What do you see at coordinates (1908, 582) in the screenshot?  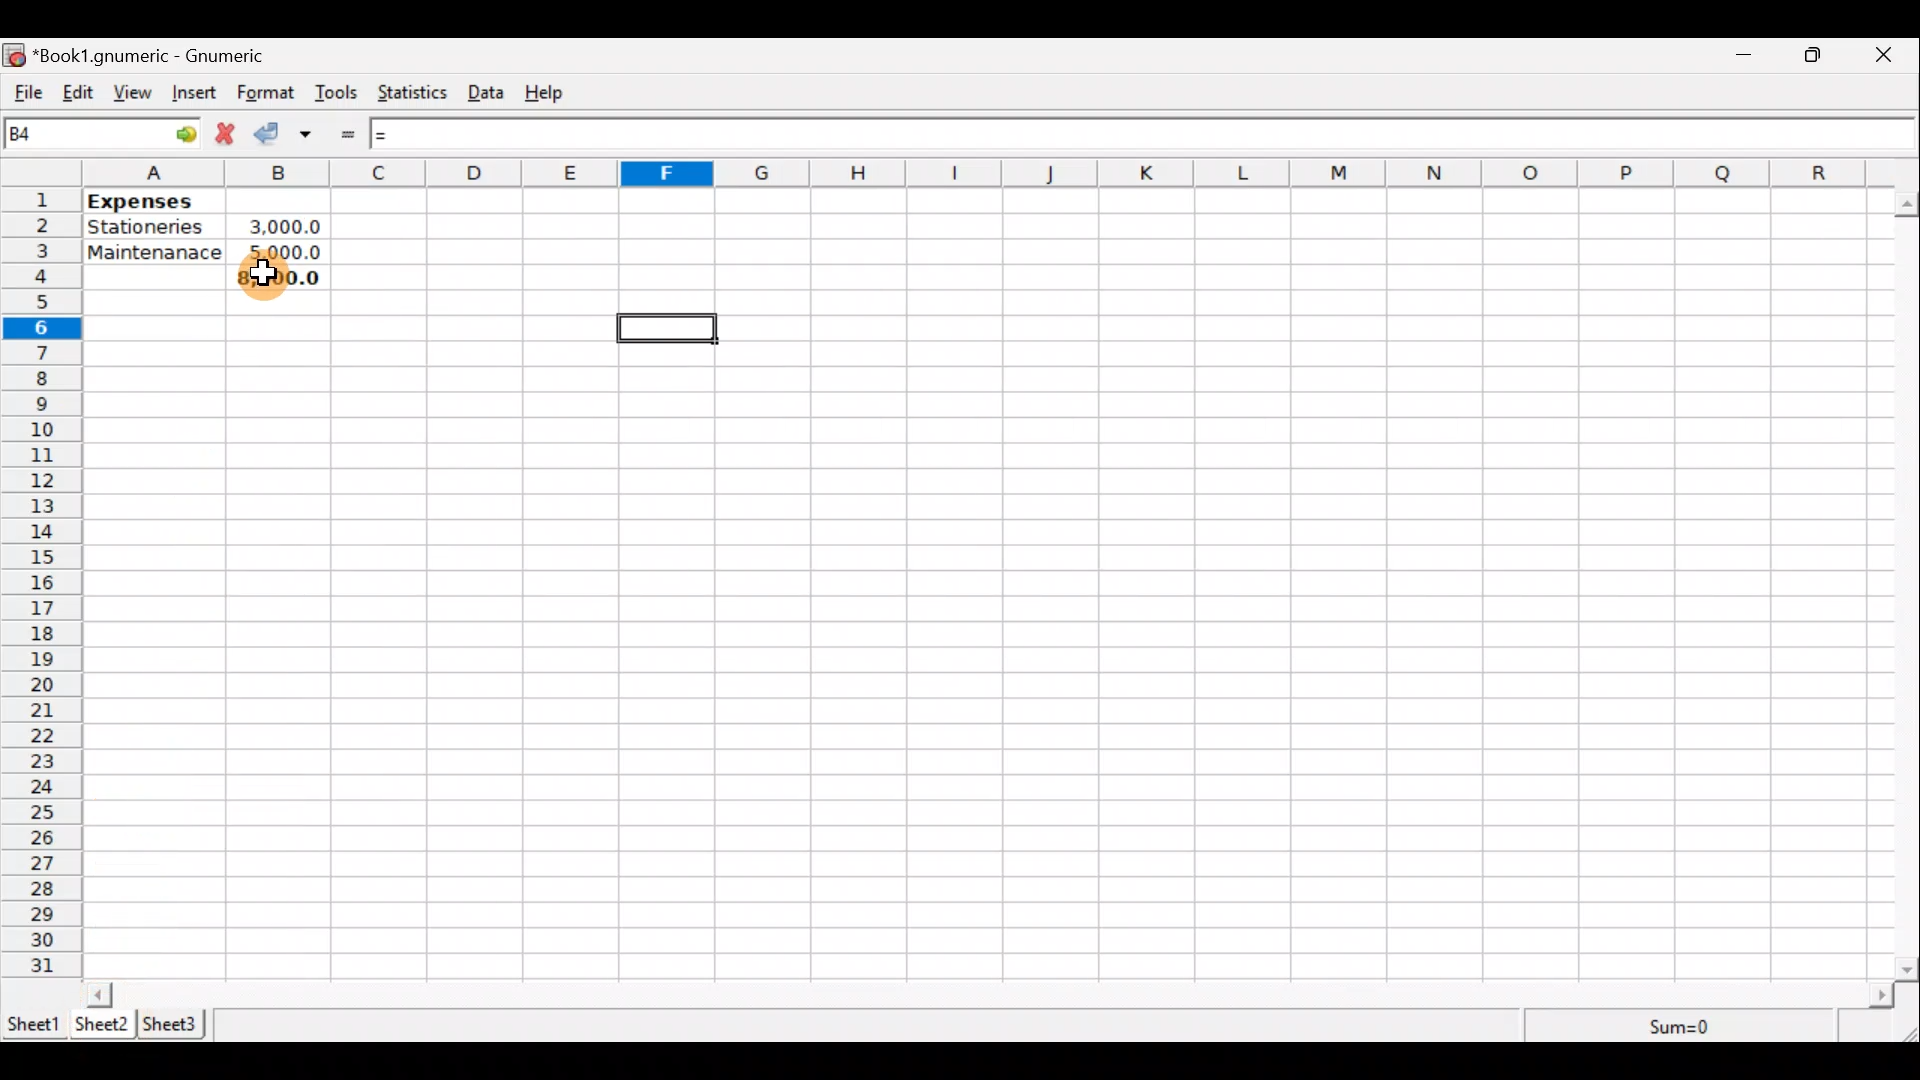 I see `Scroll bar` at bounding box center [1908, 582].